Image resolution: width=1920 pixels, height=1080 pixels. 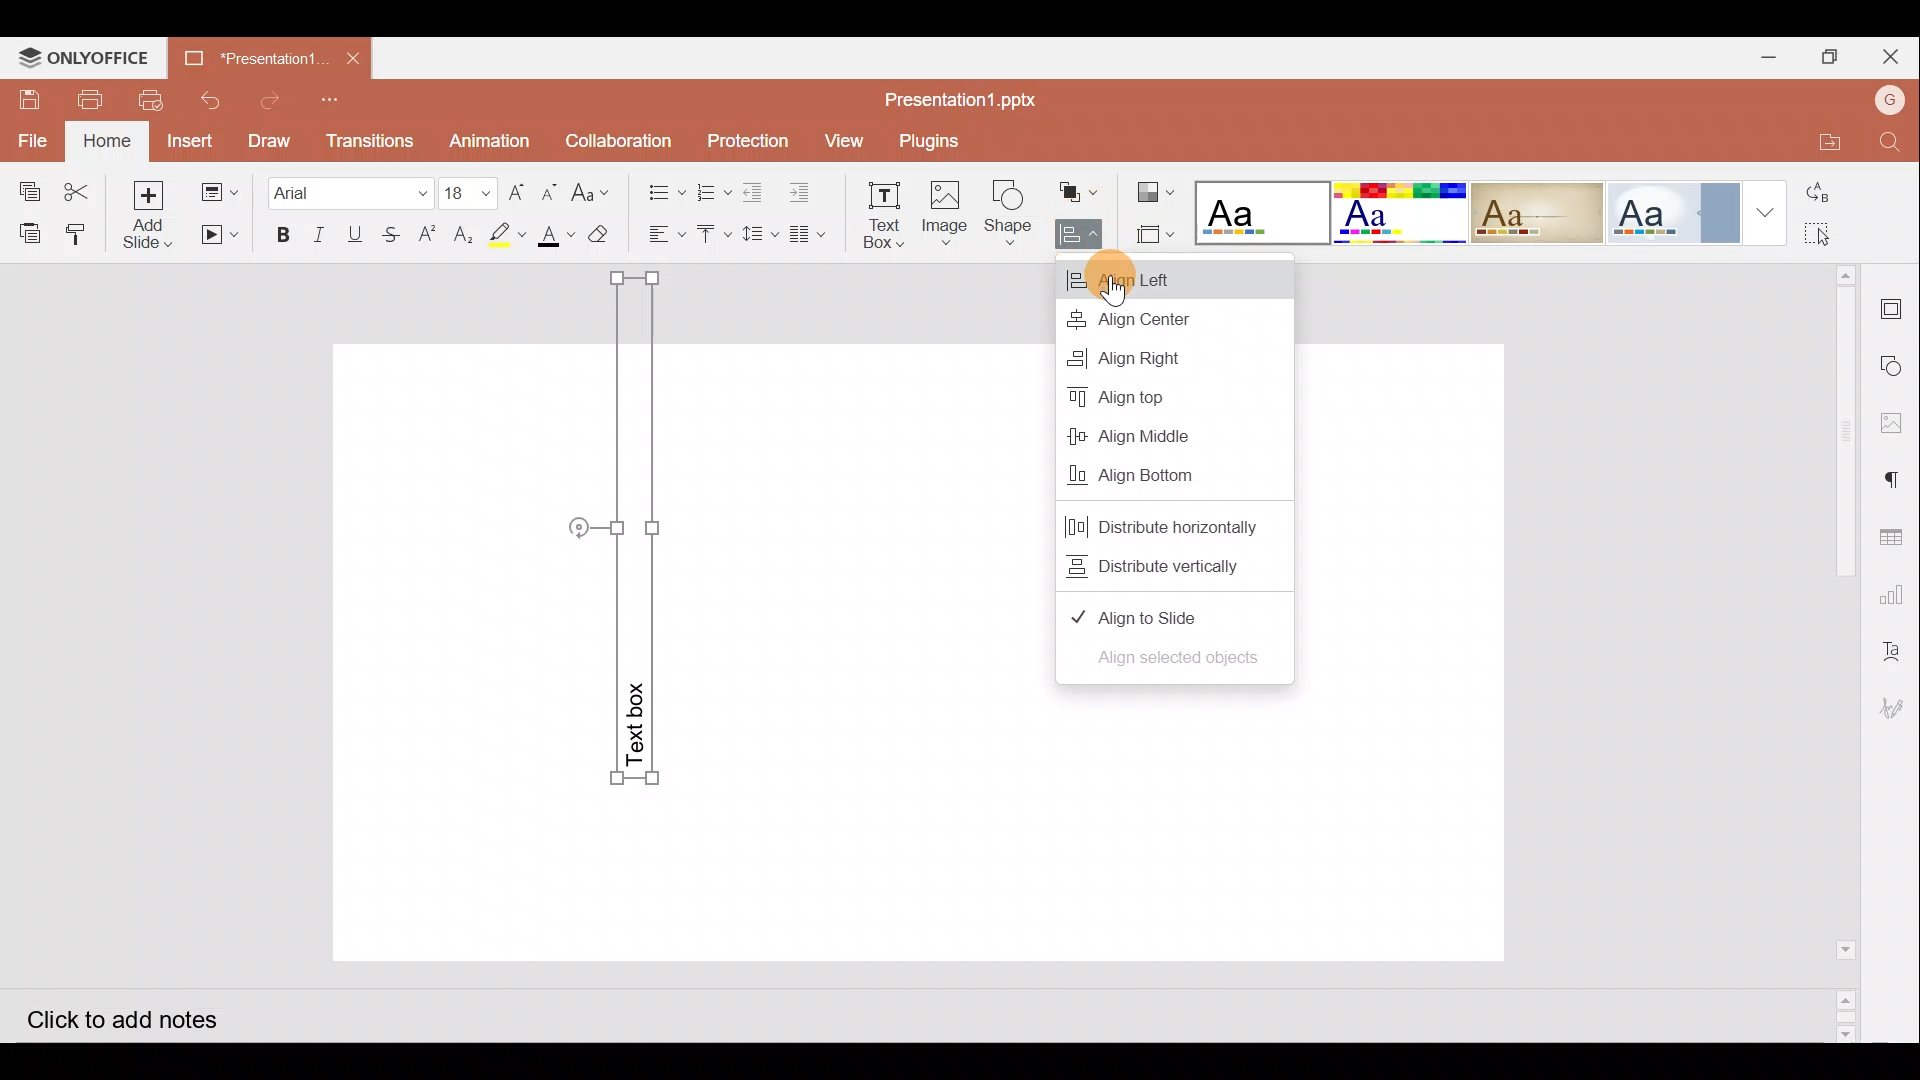 What do you see at coordinates (762, 235) in the screenshot?
I see `Line spacing` at bounding box center [762, 235].